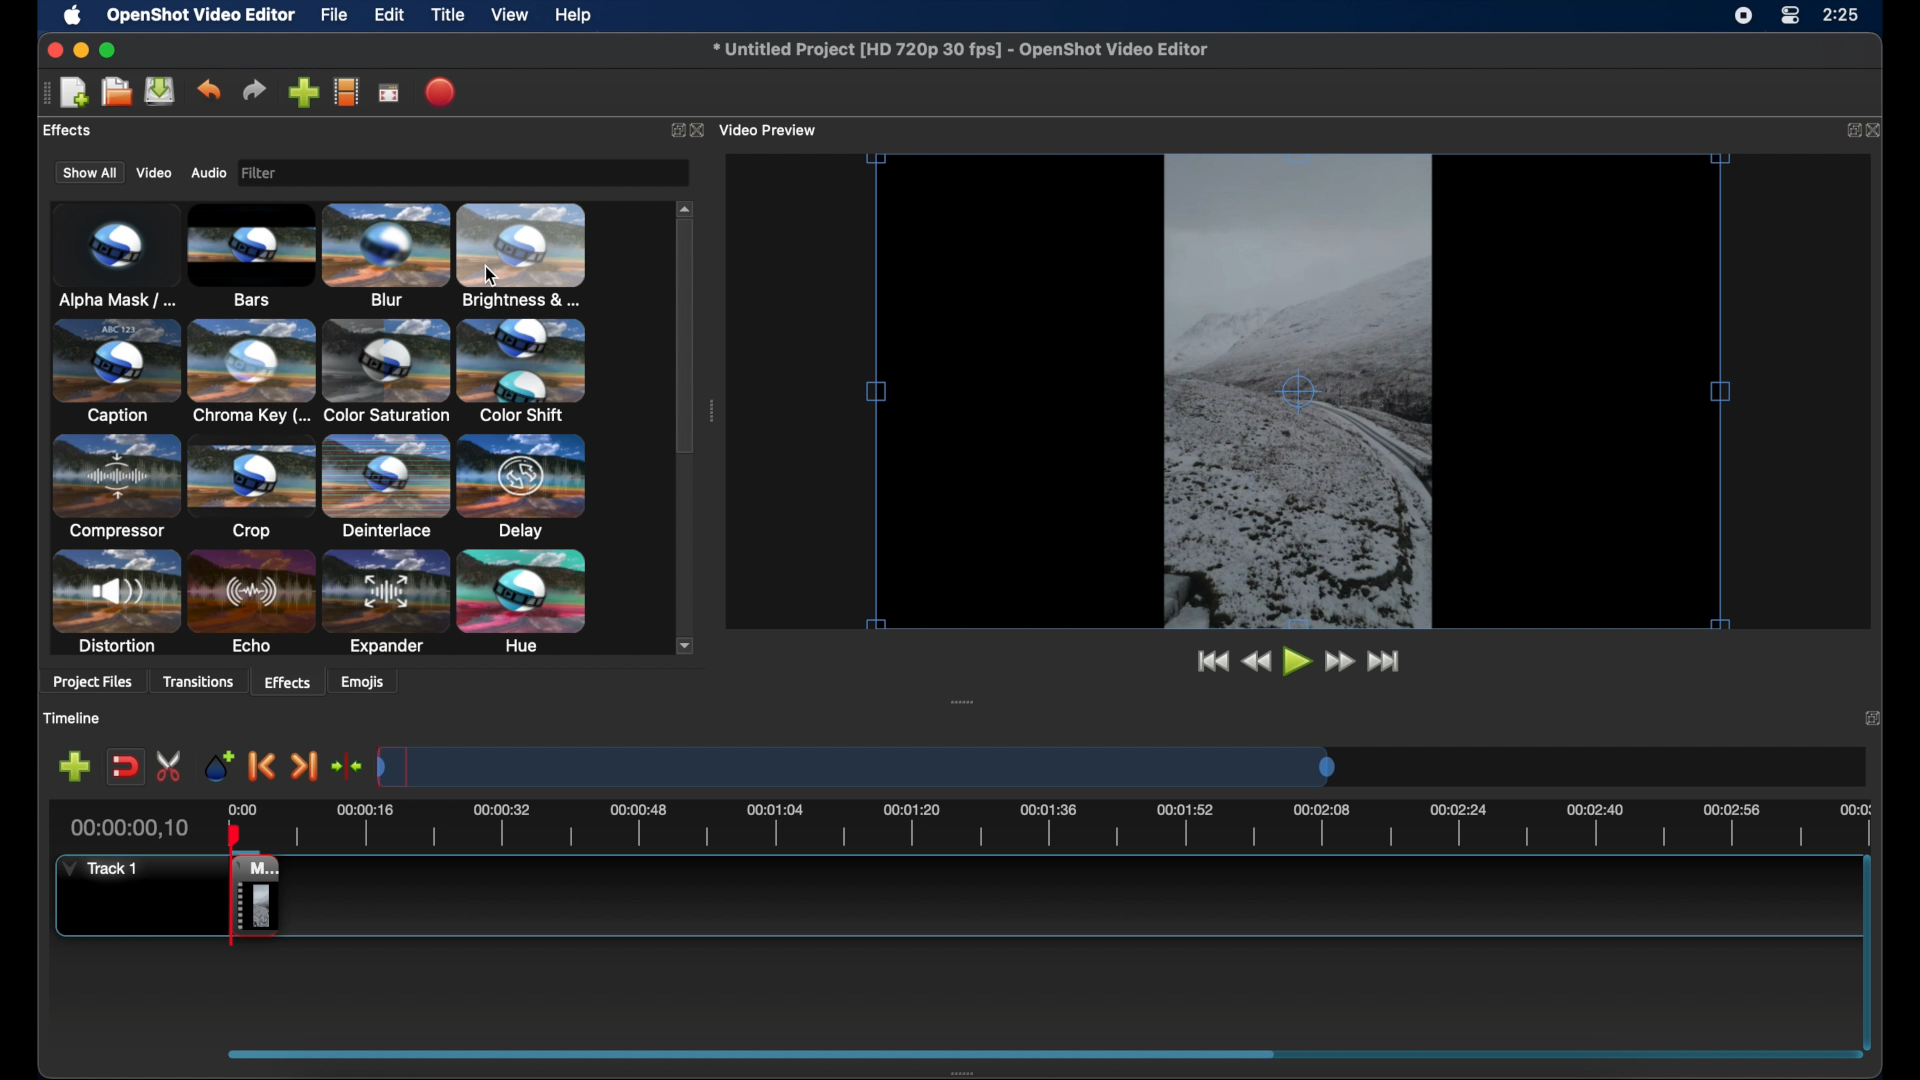  I want to click on close, so click(1877, 129).